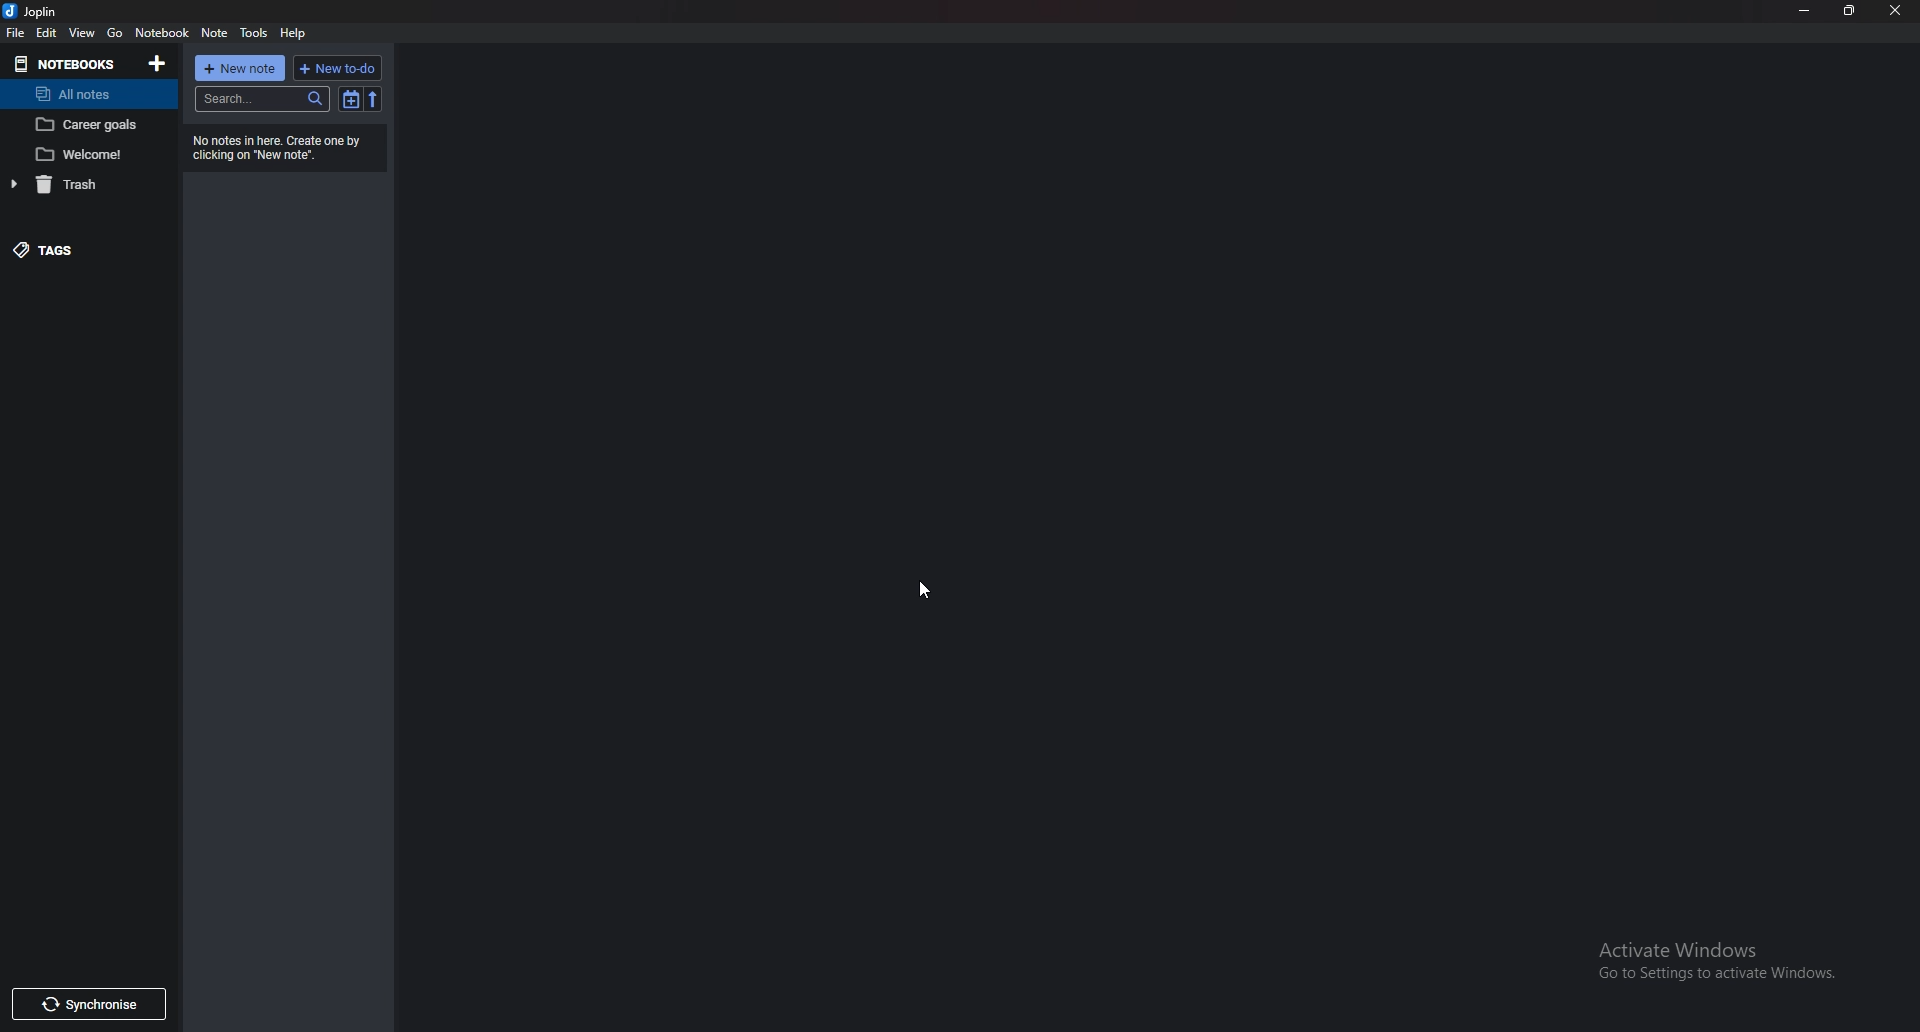 Image resolution: width=1920 pixels, height=1032 pixels. What do you see at coordinates (78, 186) in the screenshot?
I see `trash` at bounding box center [78, 186].